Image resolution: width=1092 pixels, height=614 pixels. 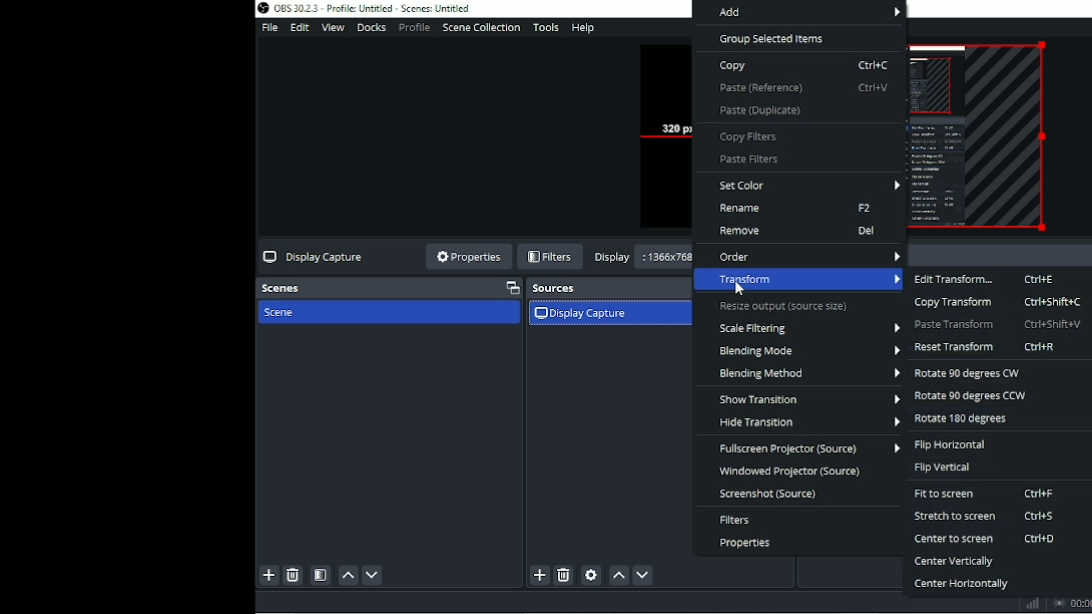 I want to click on Rotate 180 degrees, so click(x=963, y=419).